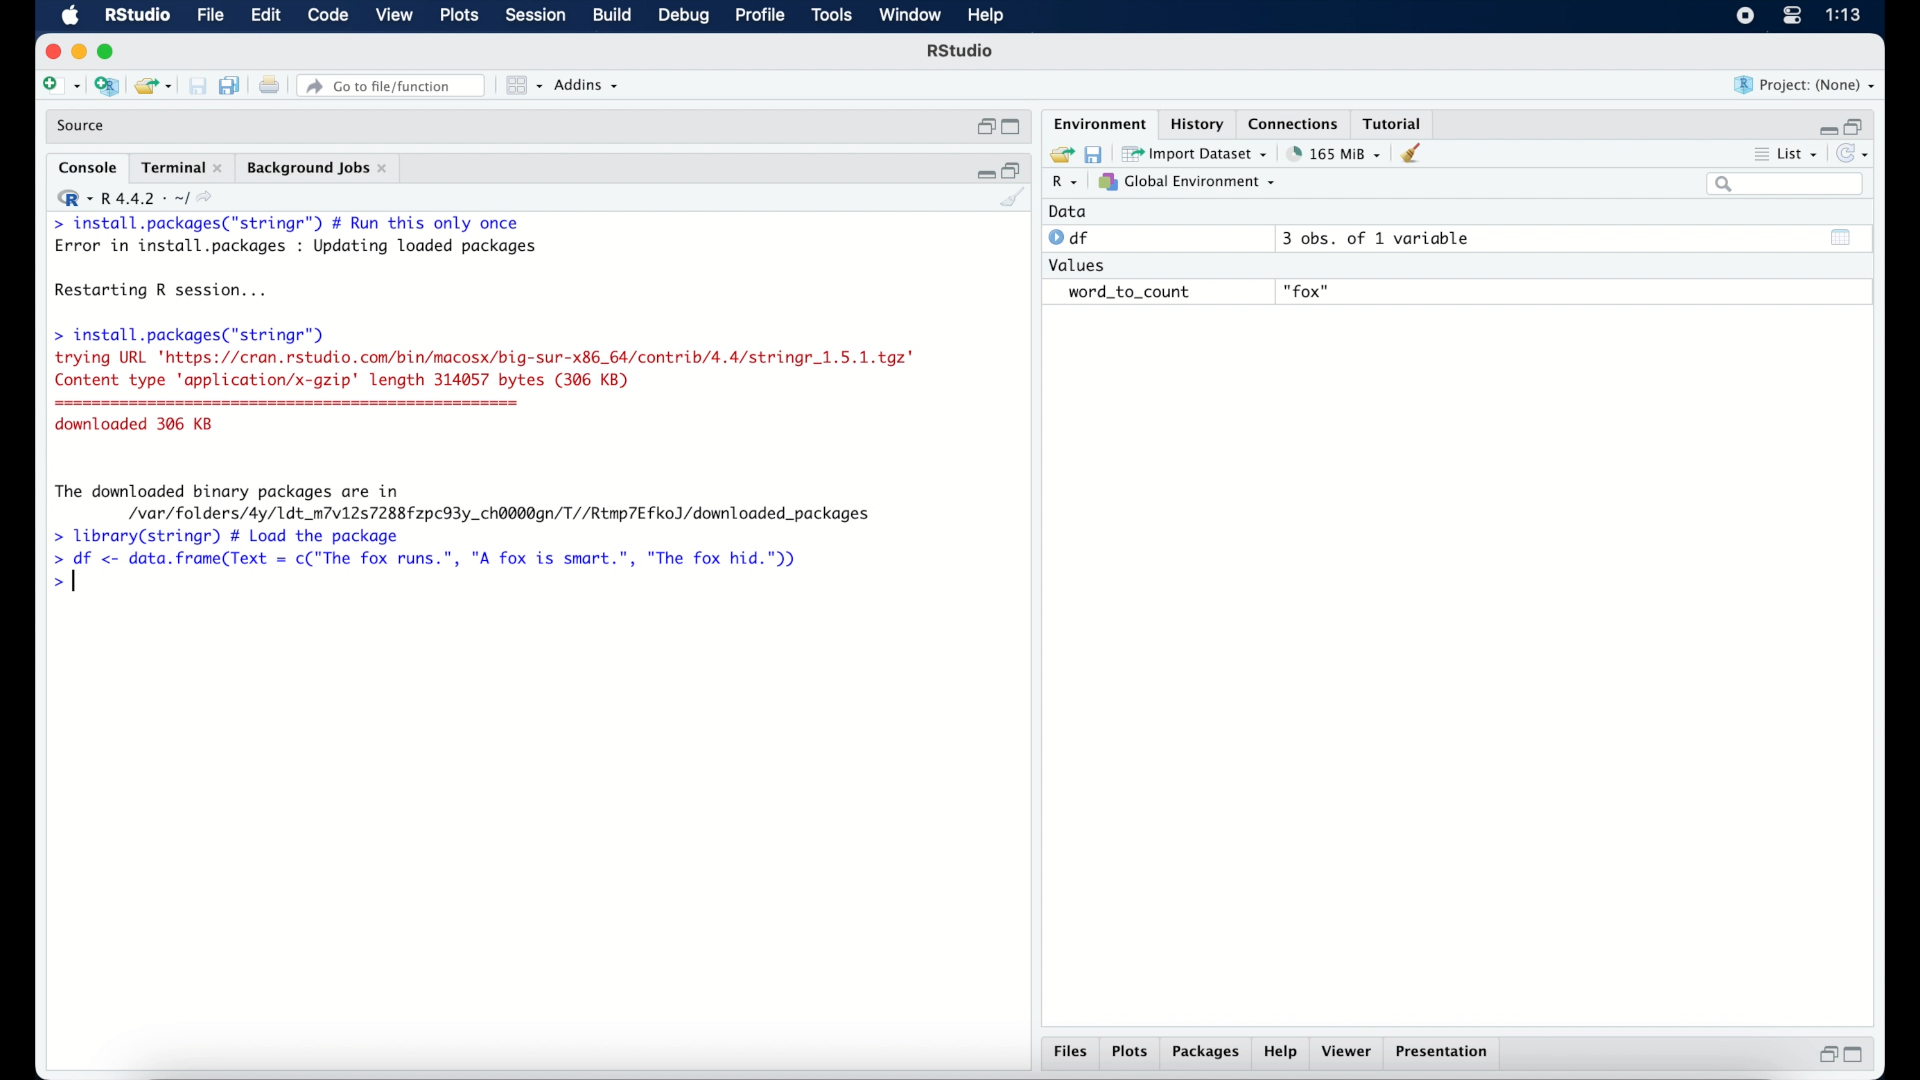 Image resolution: width=1920 pixels, height=1080 pixels. I want to click on files, so click(1074, 1052).